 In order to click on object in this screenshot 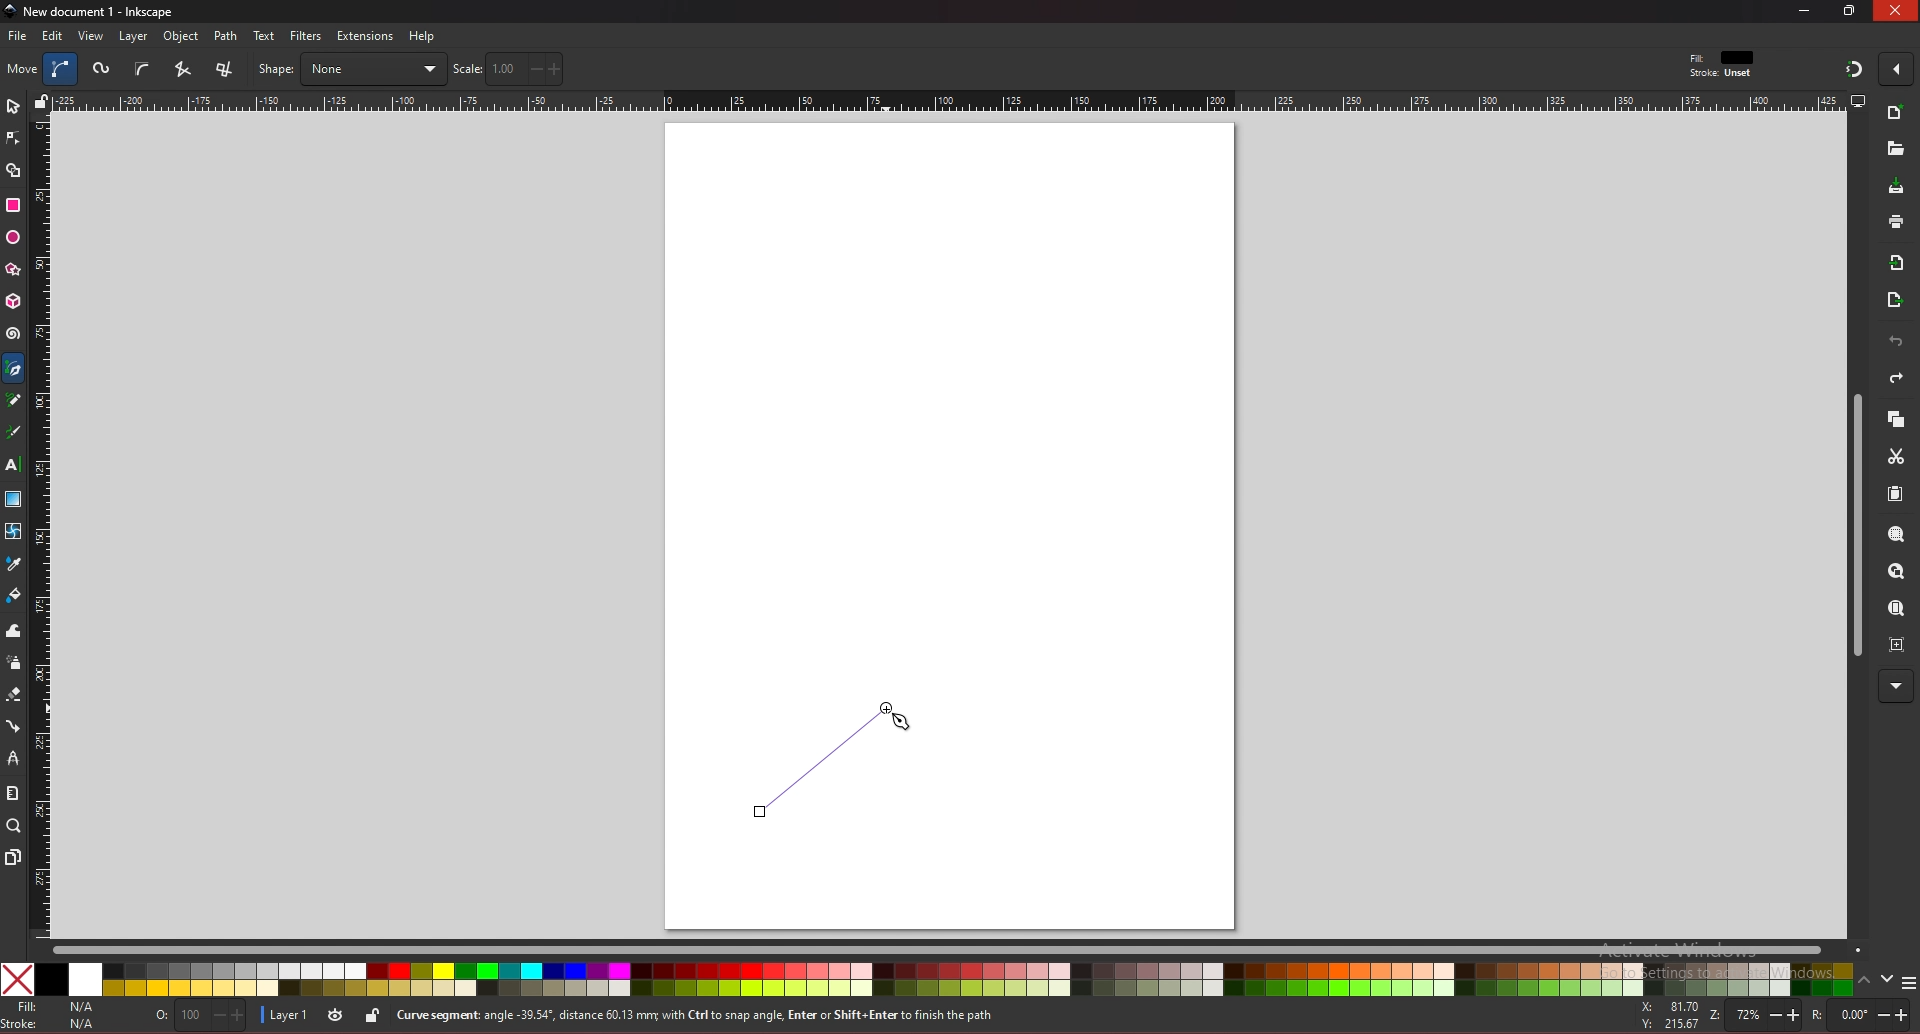, I will do `click(184, 37)`.